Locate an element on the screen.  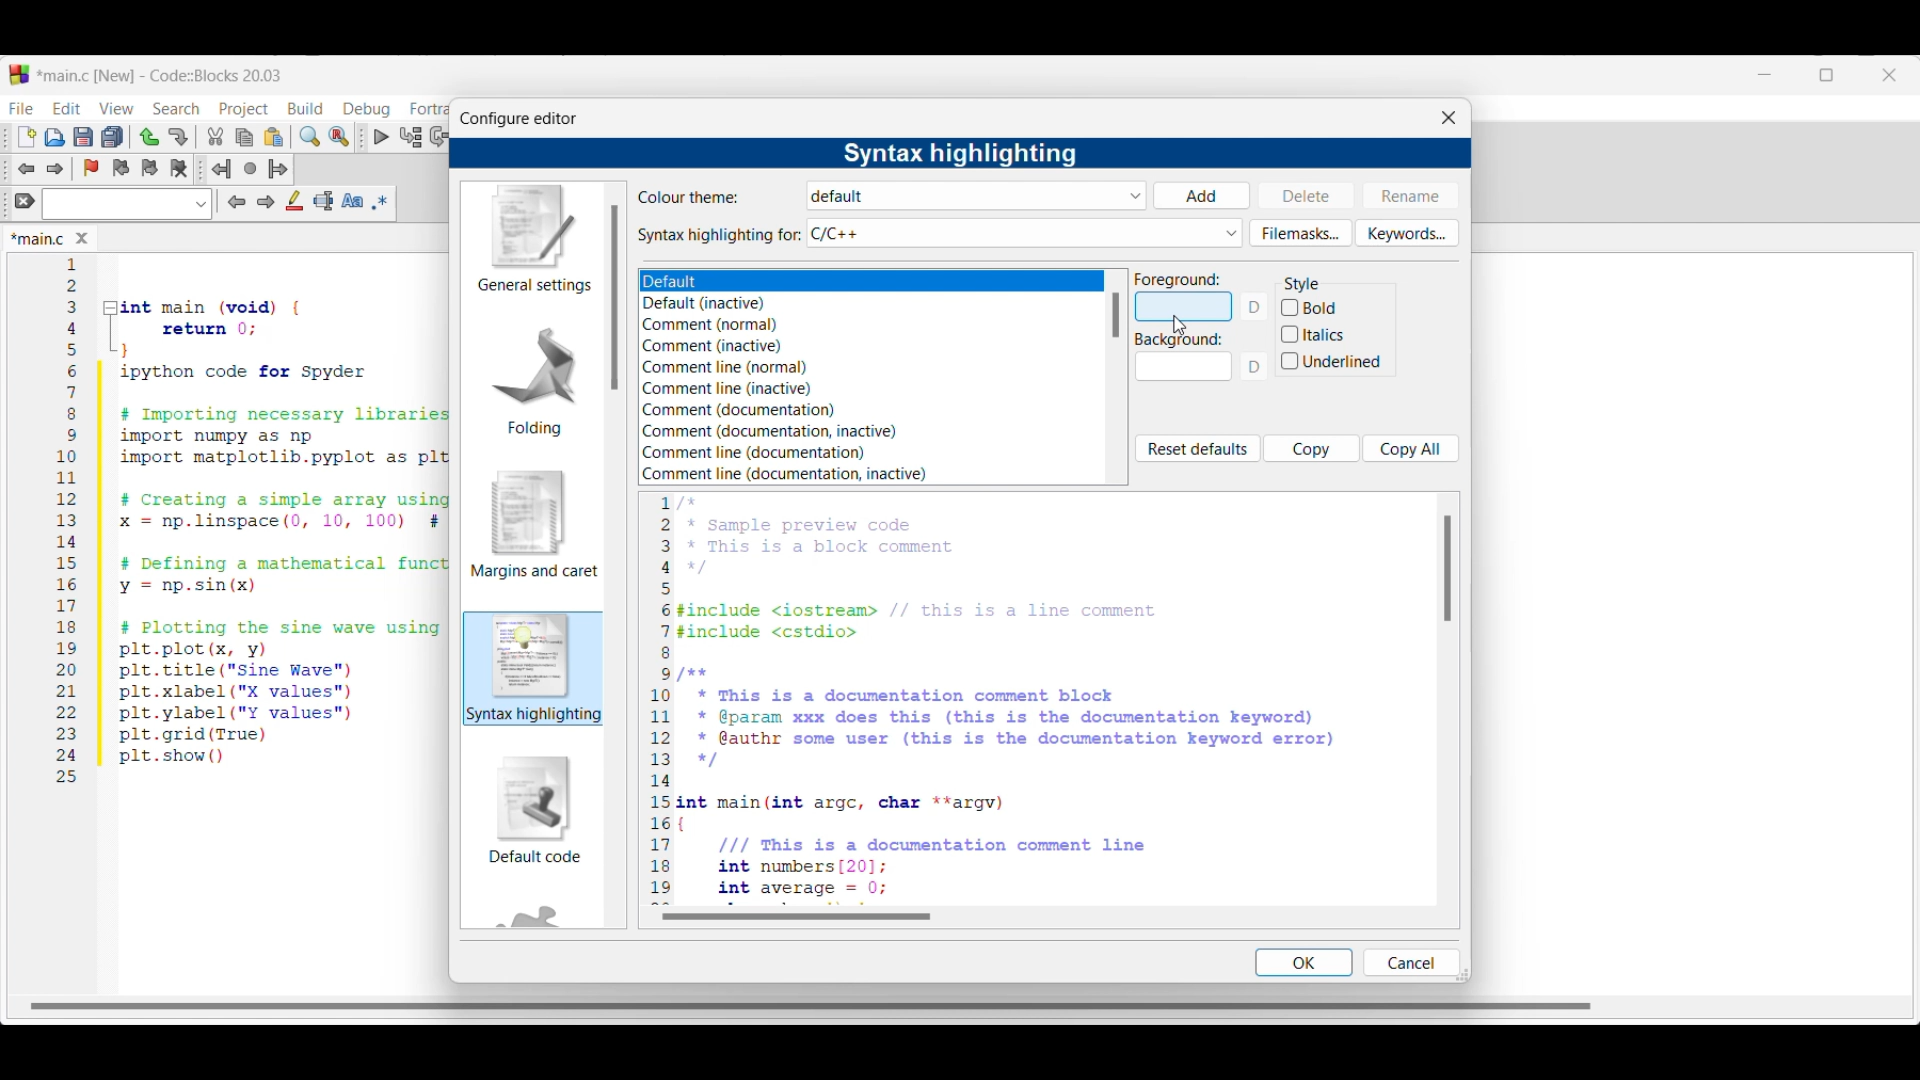
Indicates color theme options is located at coordinates (690, 197).